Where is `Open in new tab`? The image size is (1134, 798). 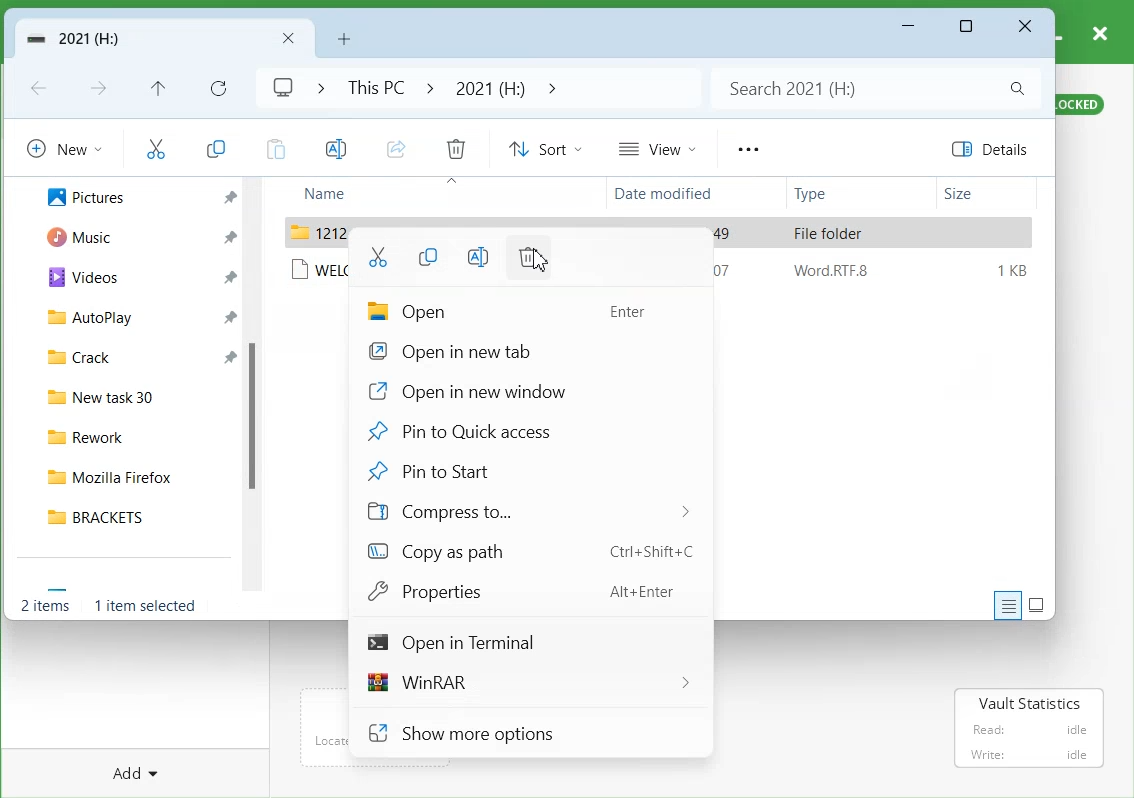 Open in new tab is located at coordinates (523, 351).